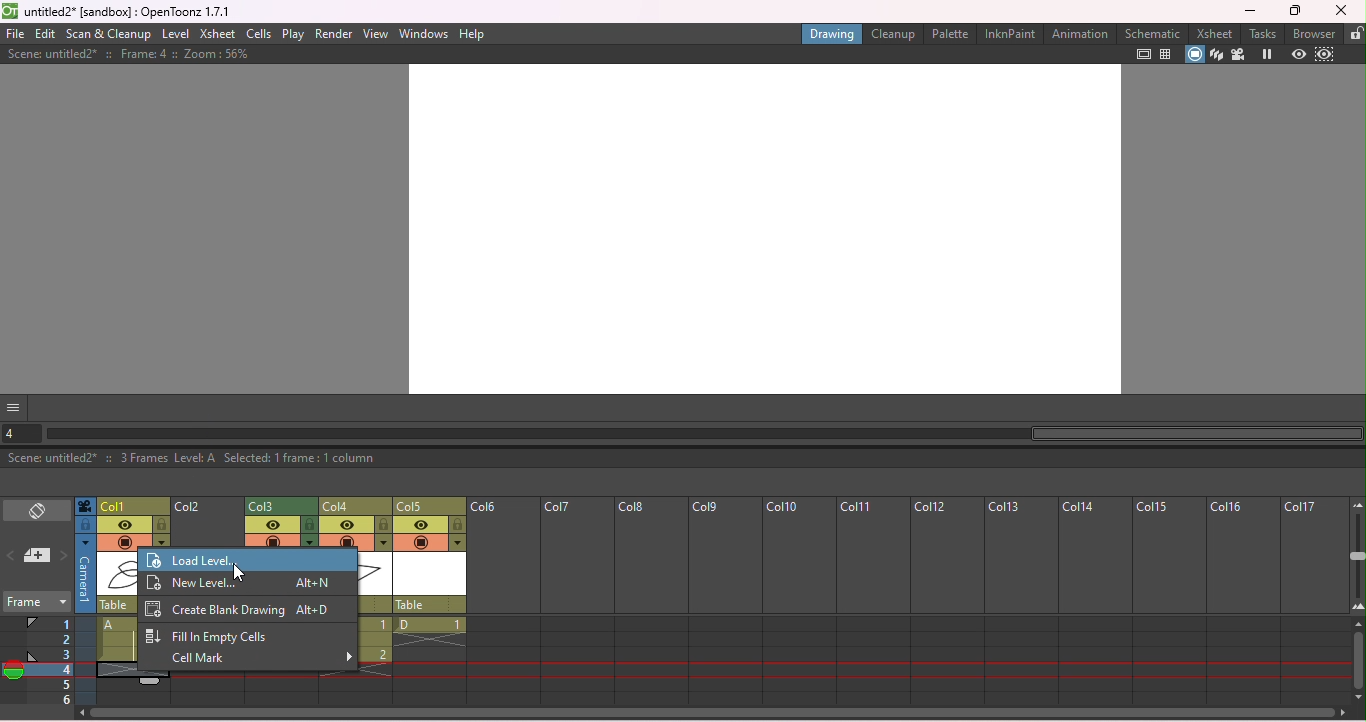 Image resolution: width=1366 pixels, height=722 pixels. What do you see at coordinates (245, 584) in the screenshot?
I see `New level` at bounding box center [245, 584].